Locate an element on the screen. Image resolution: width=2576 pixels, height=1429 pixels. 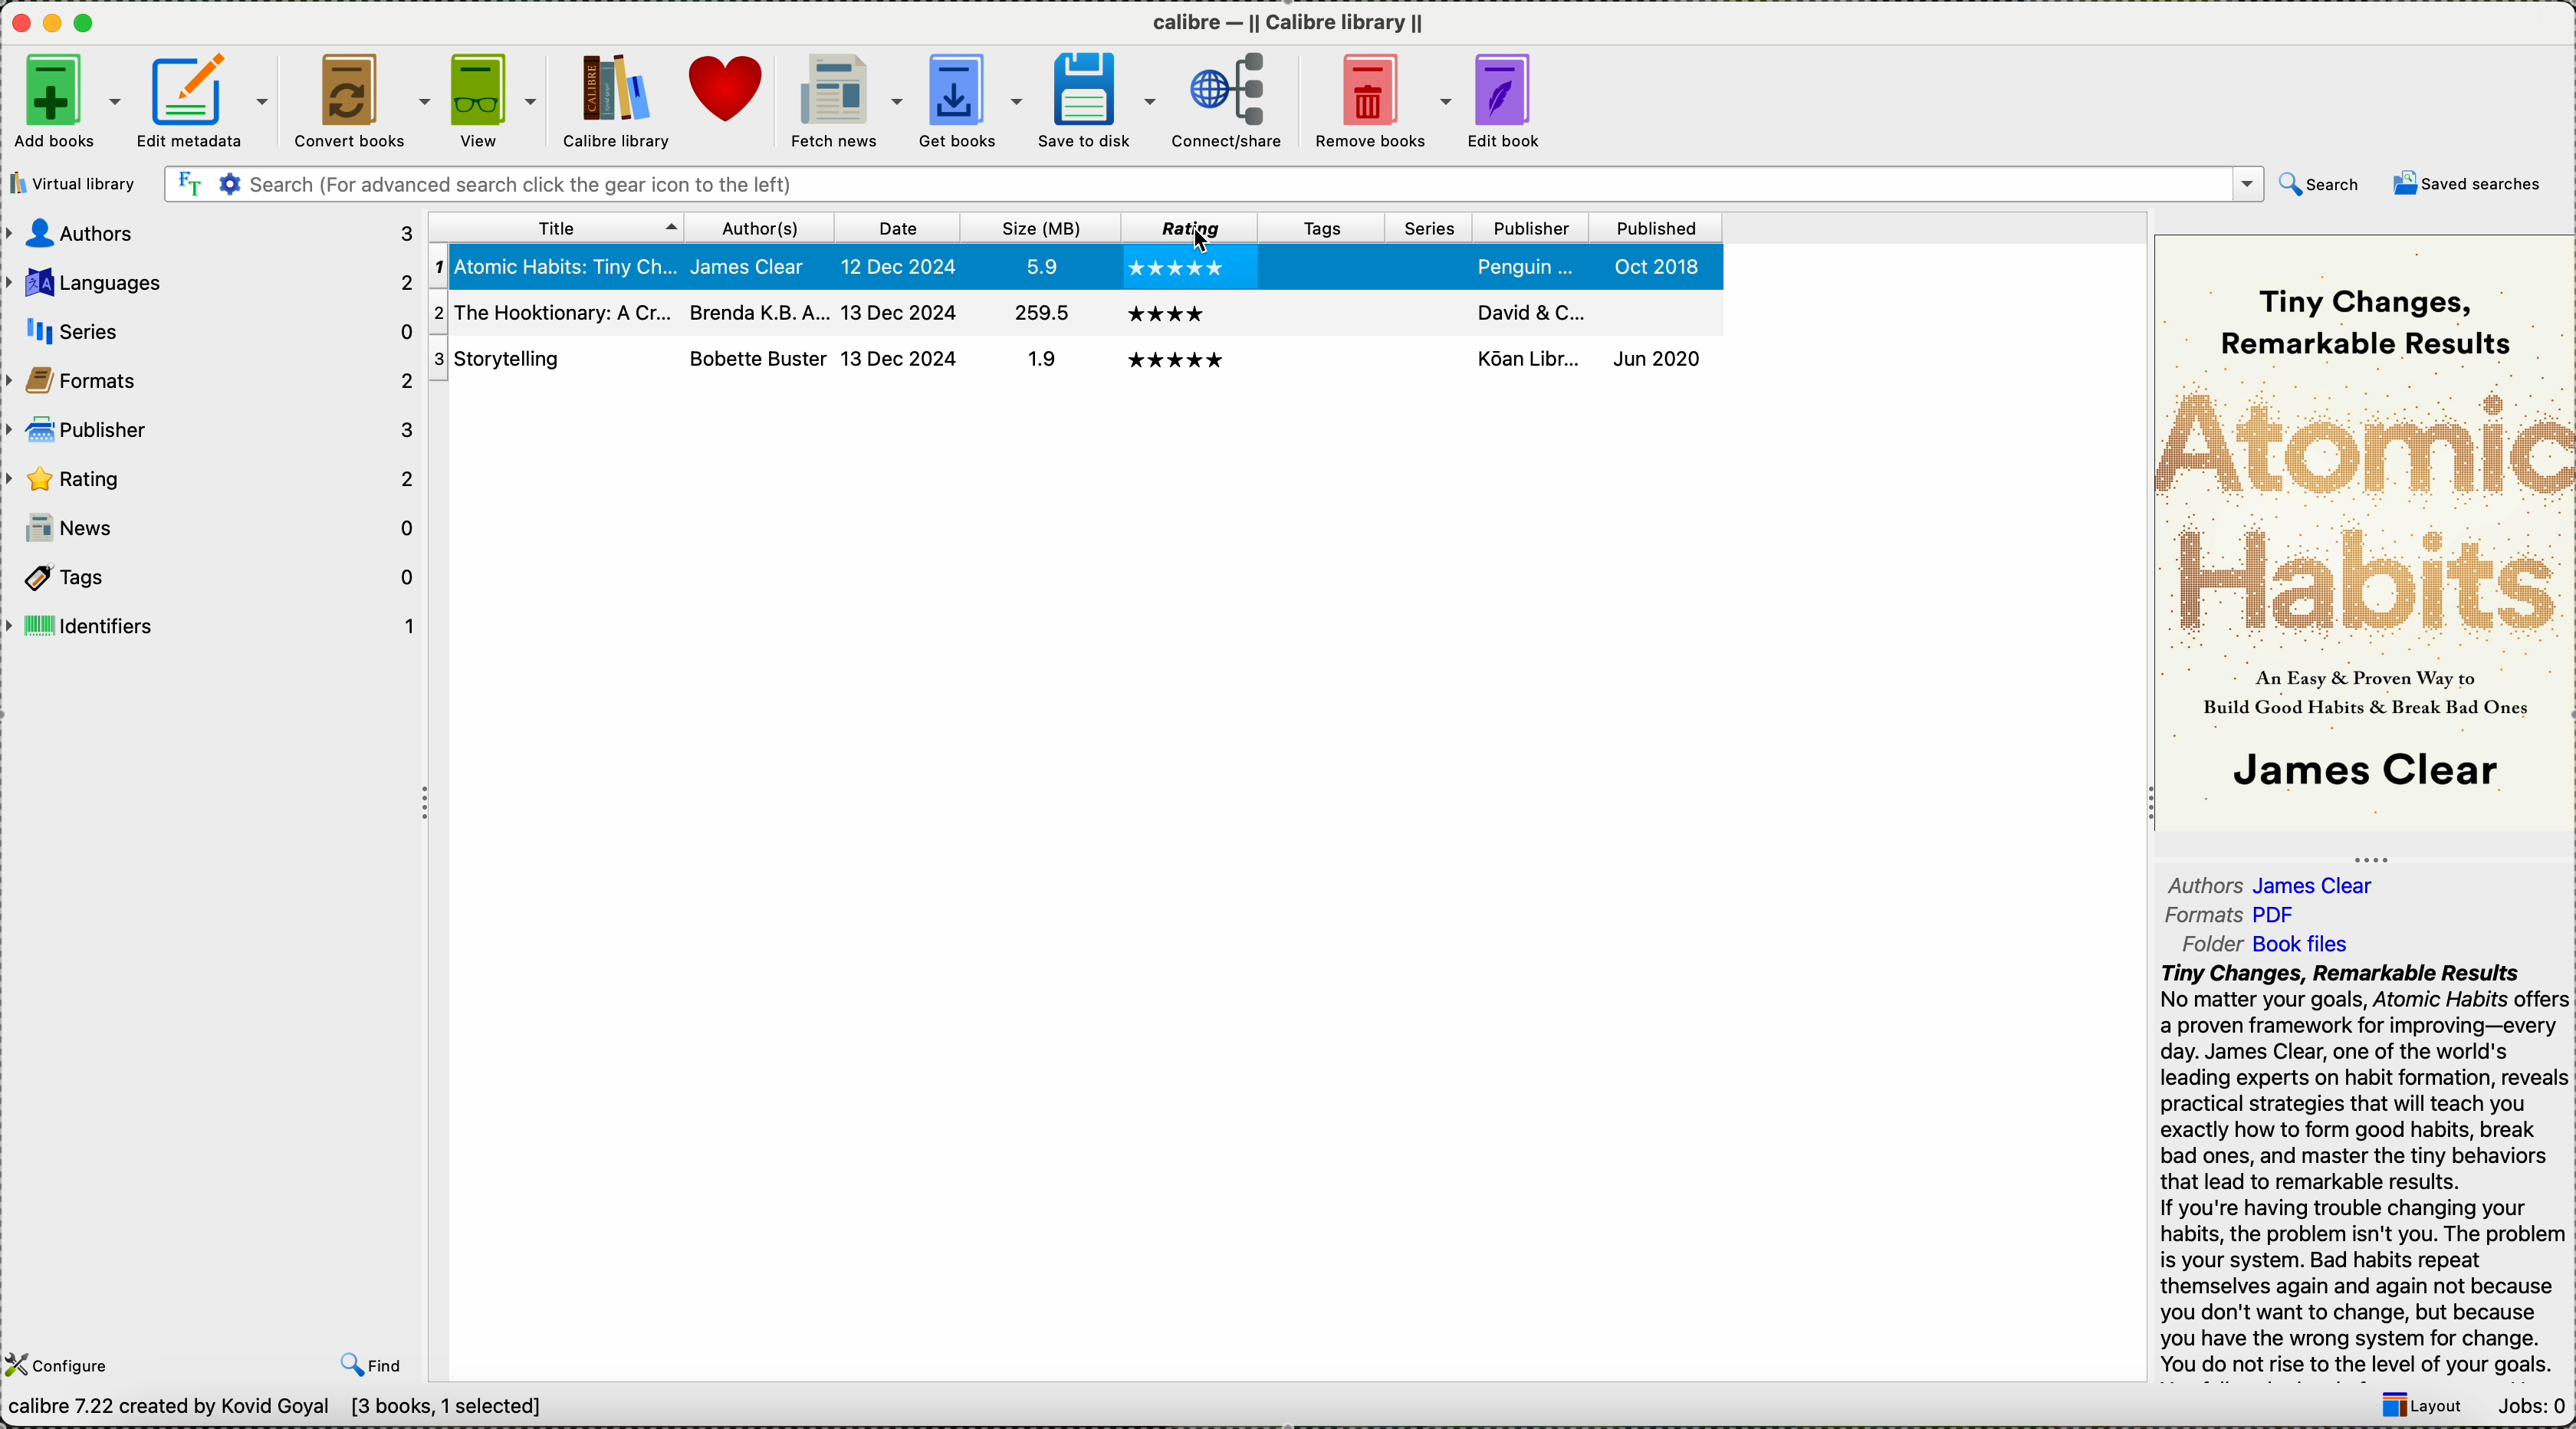
languages is located at coordinates (214, 285).